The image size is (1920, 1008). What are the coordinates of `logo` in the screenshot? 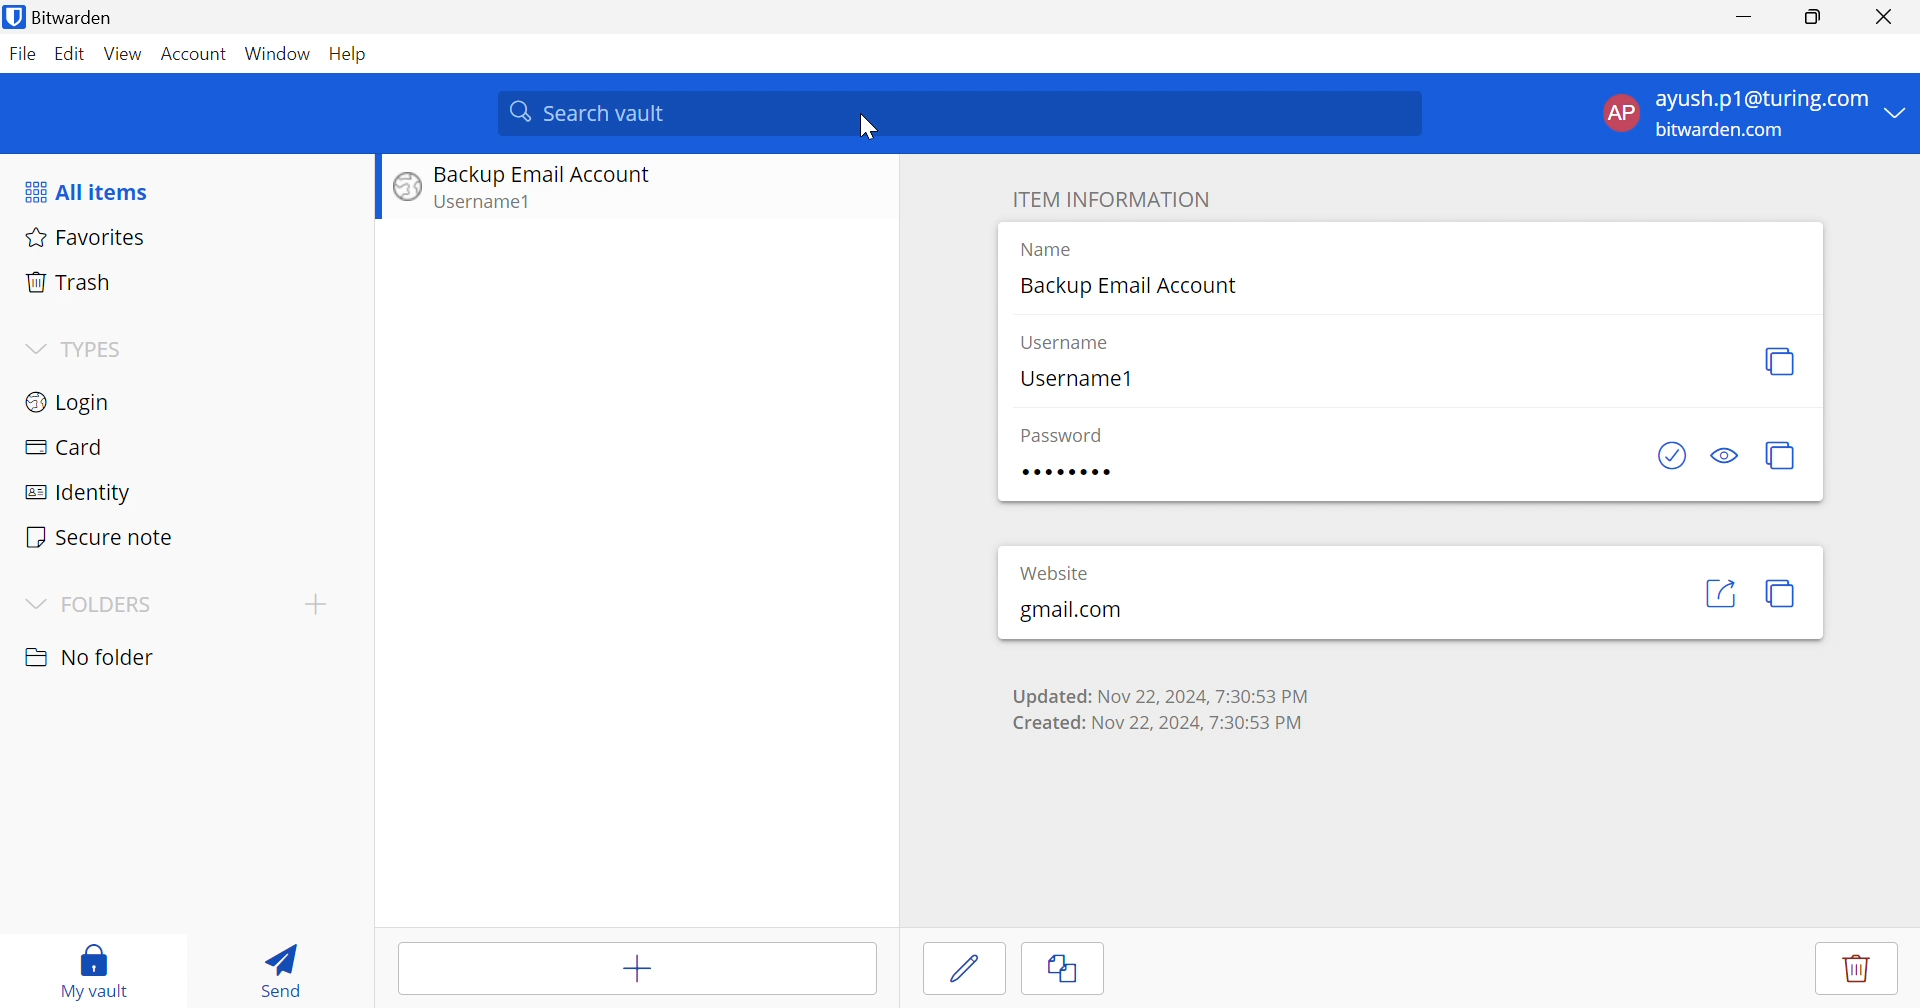 It's located at (403, 188).